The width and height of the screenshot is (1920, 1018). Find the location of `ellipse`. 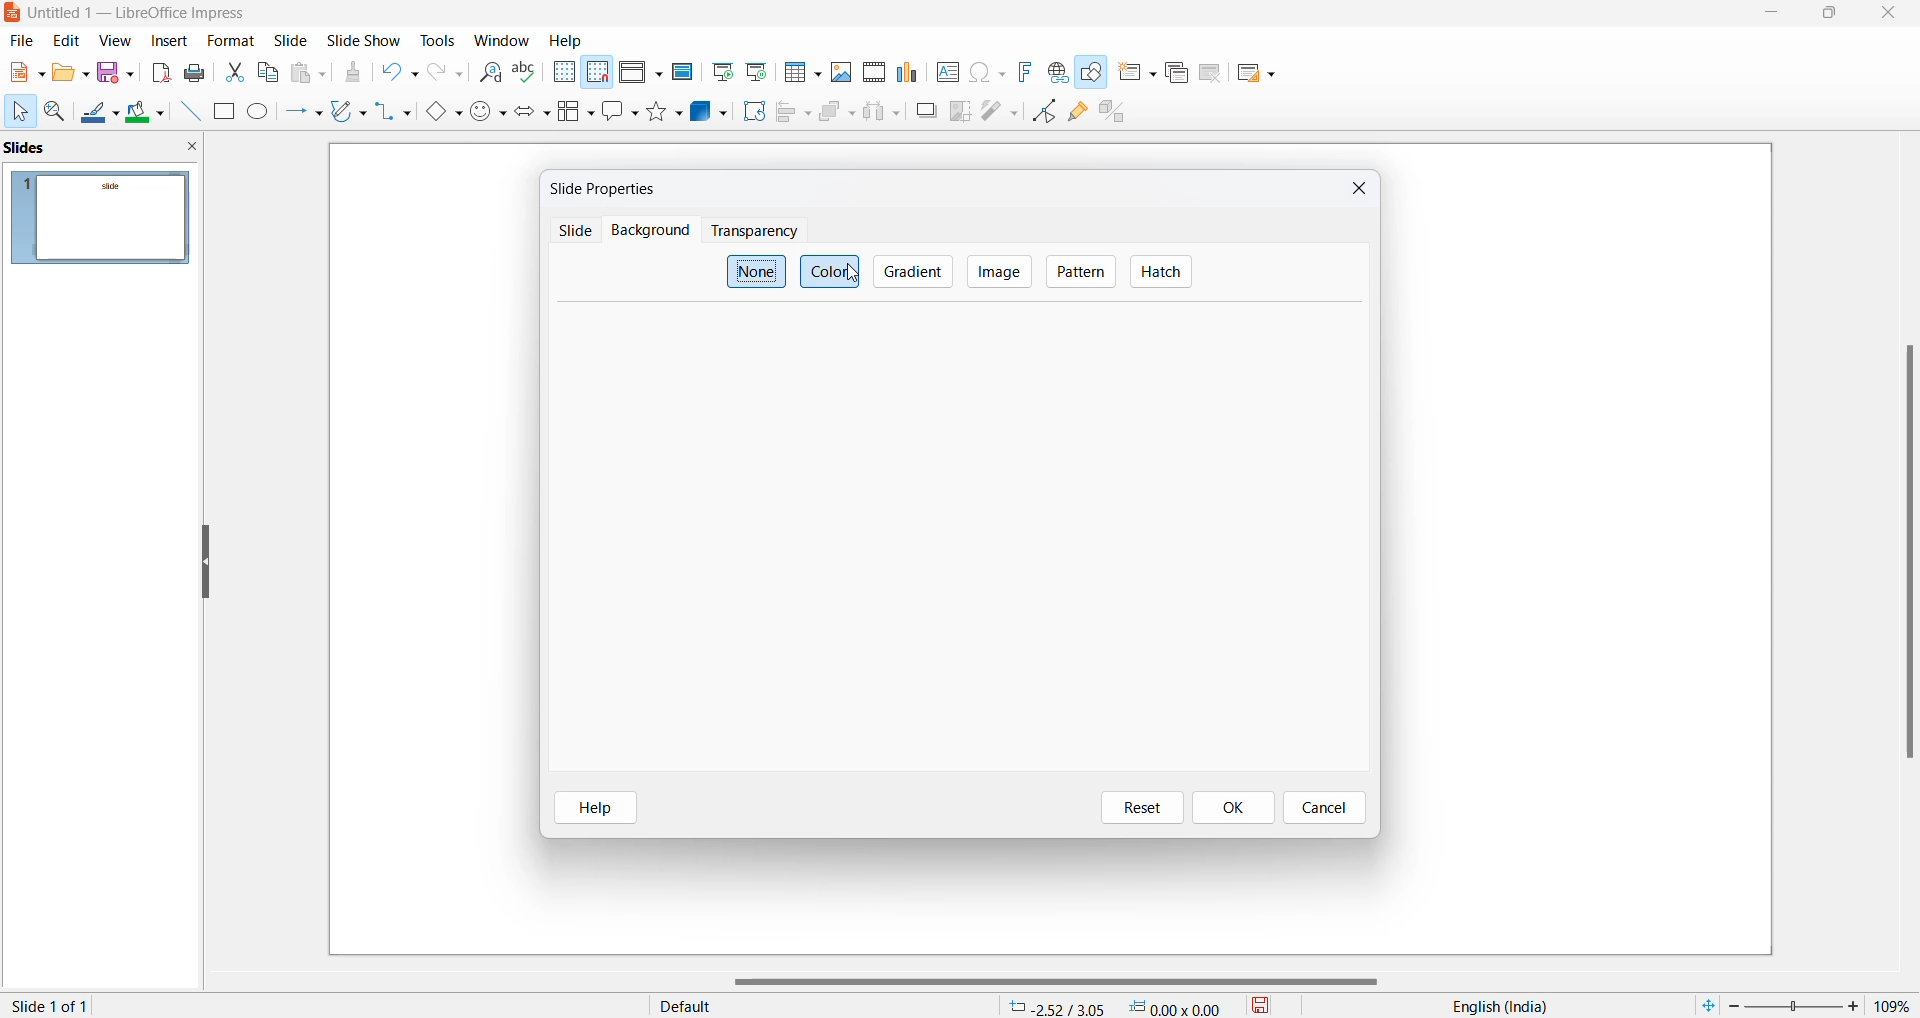

ellipse is located at coordinates (260, 113).